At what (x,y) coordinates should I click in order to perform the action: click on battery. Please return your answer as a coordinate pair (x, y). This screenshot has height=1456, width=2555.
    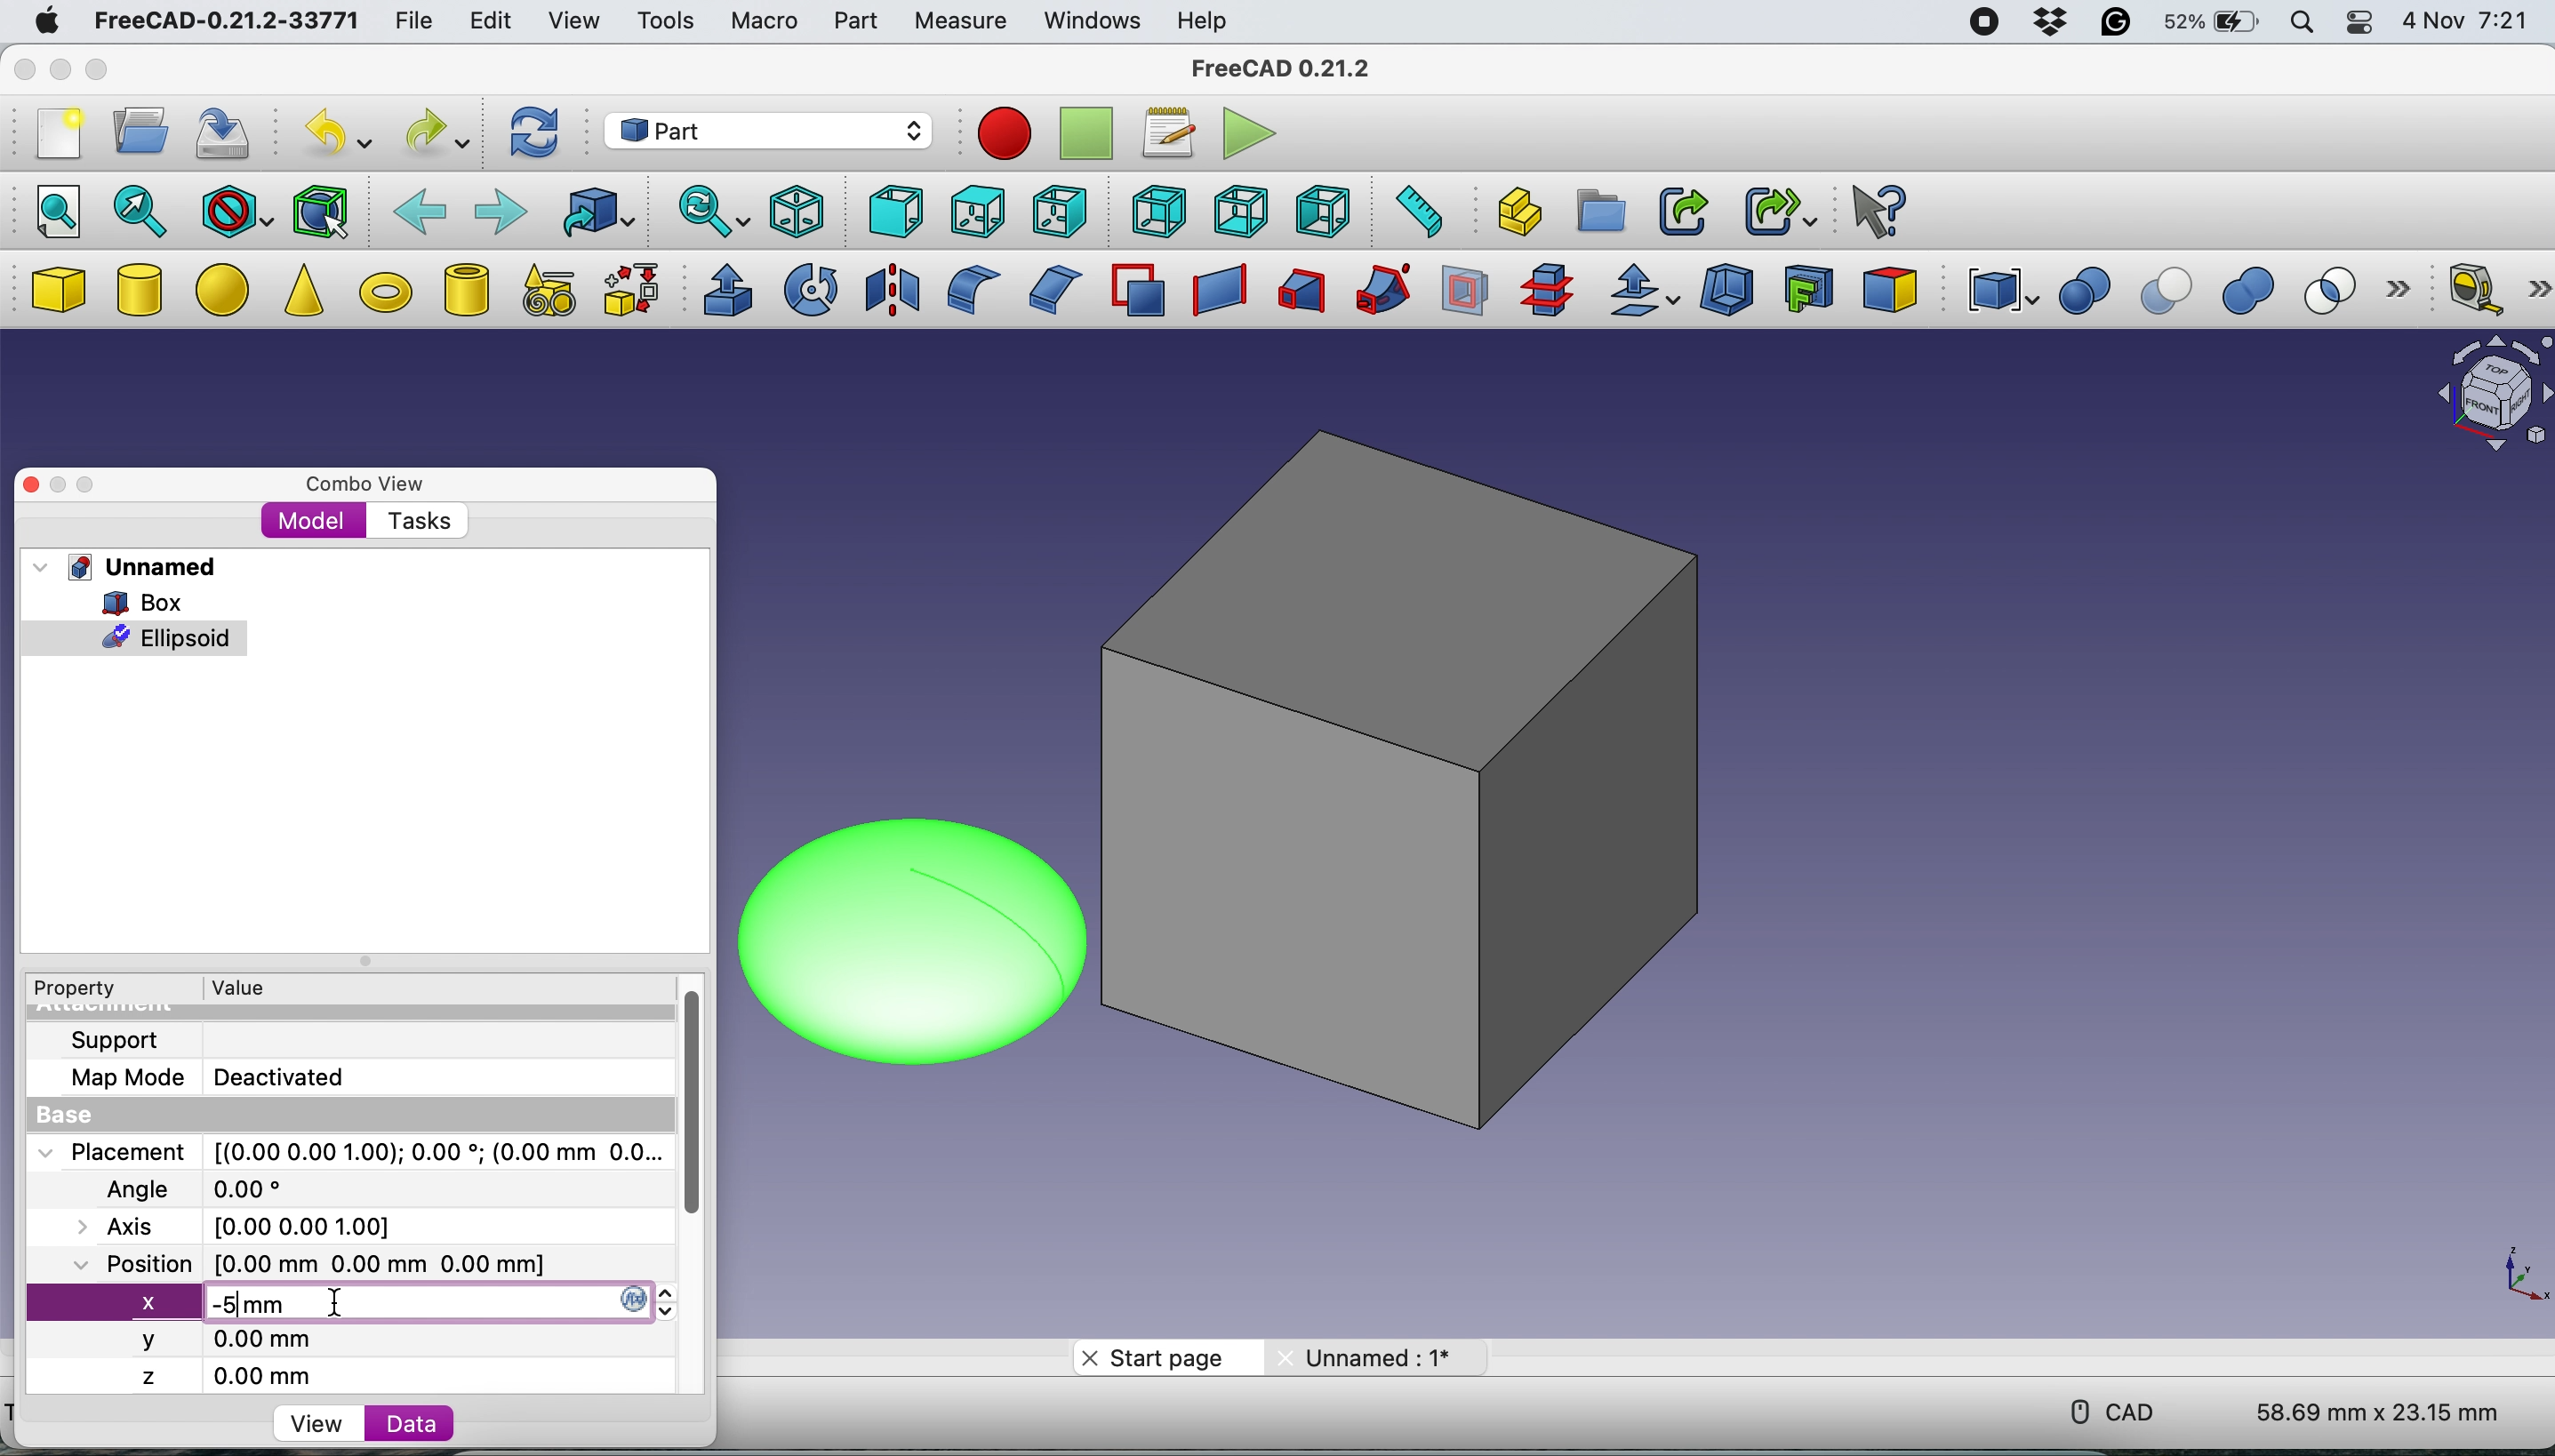
    Looking at the image, I should click on (2207, 24).